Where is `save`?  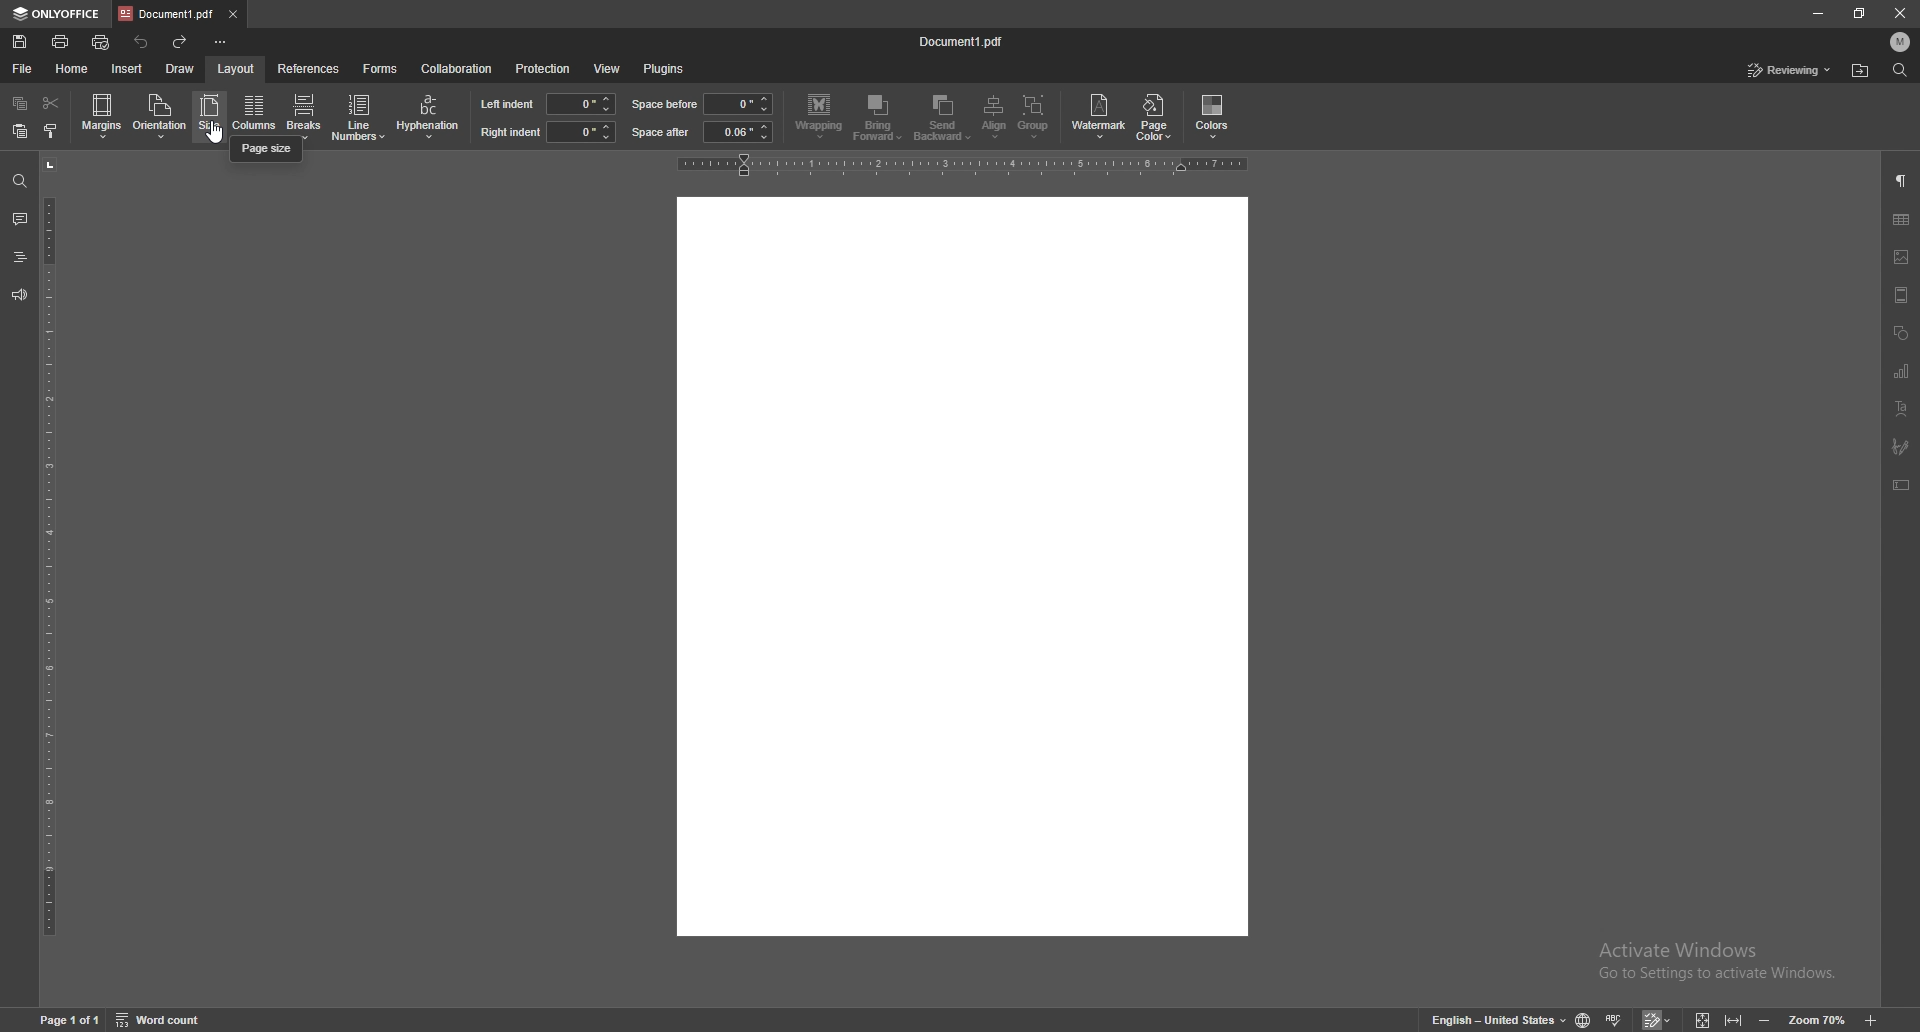 save is located at coordinates (21, 41).